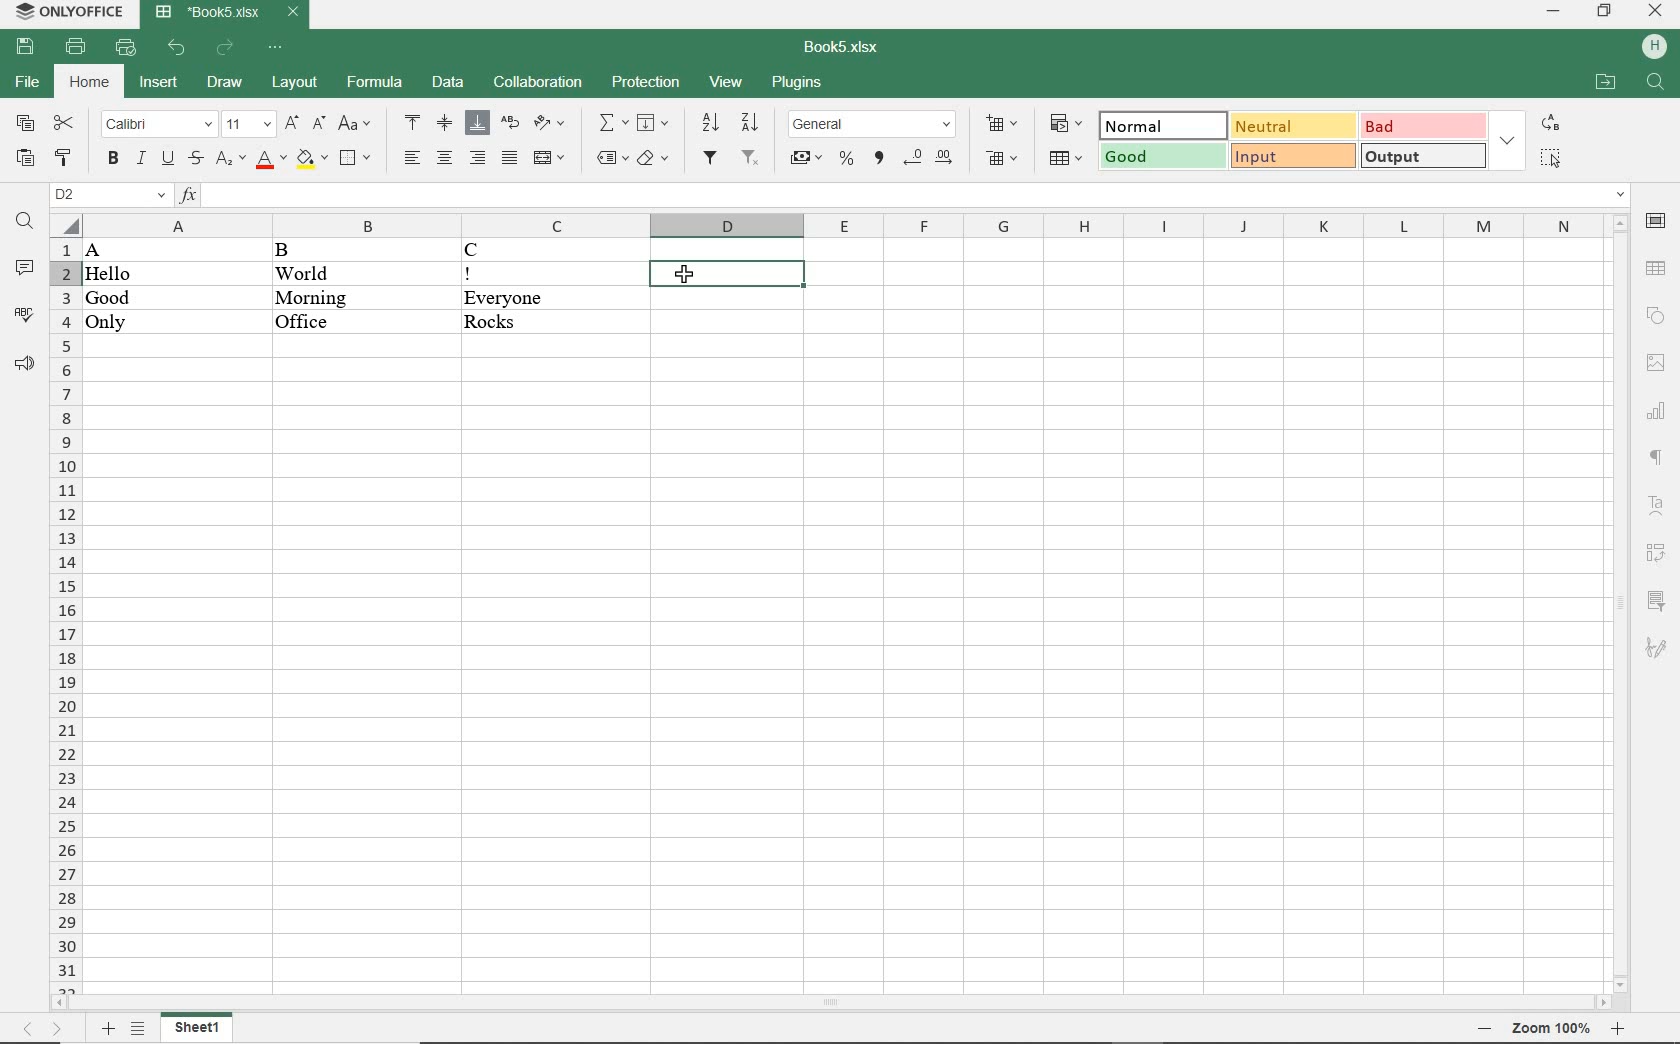  I want to click on MERGE & CENTER, so click(550, 159).